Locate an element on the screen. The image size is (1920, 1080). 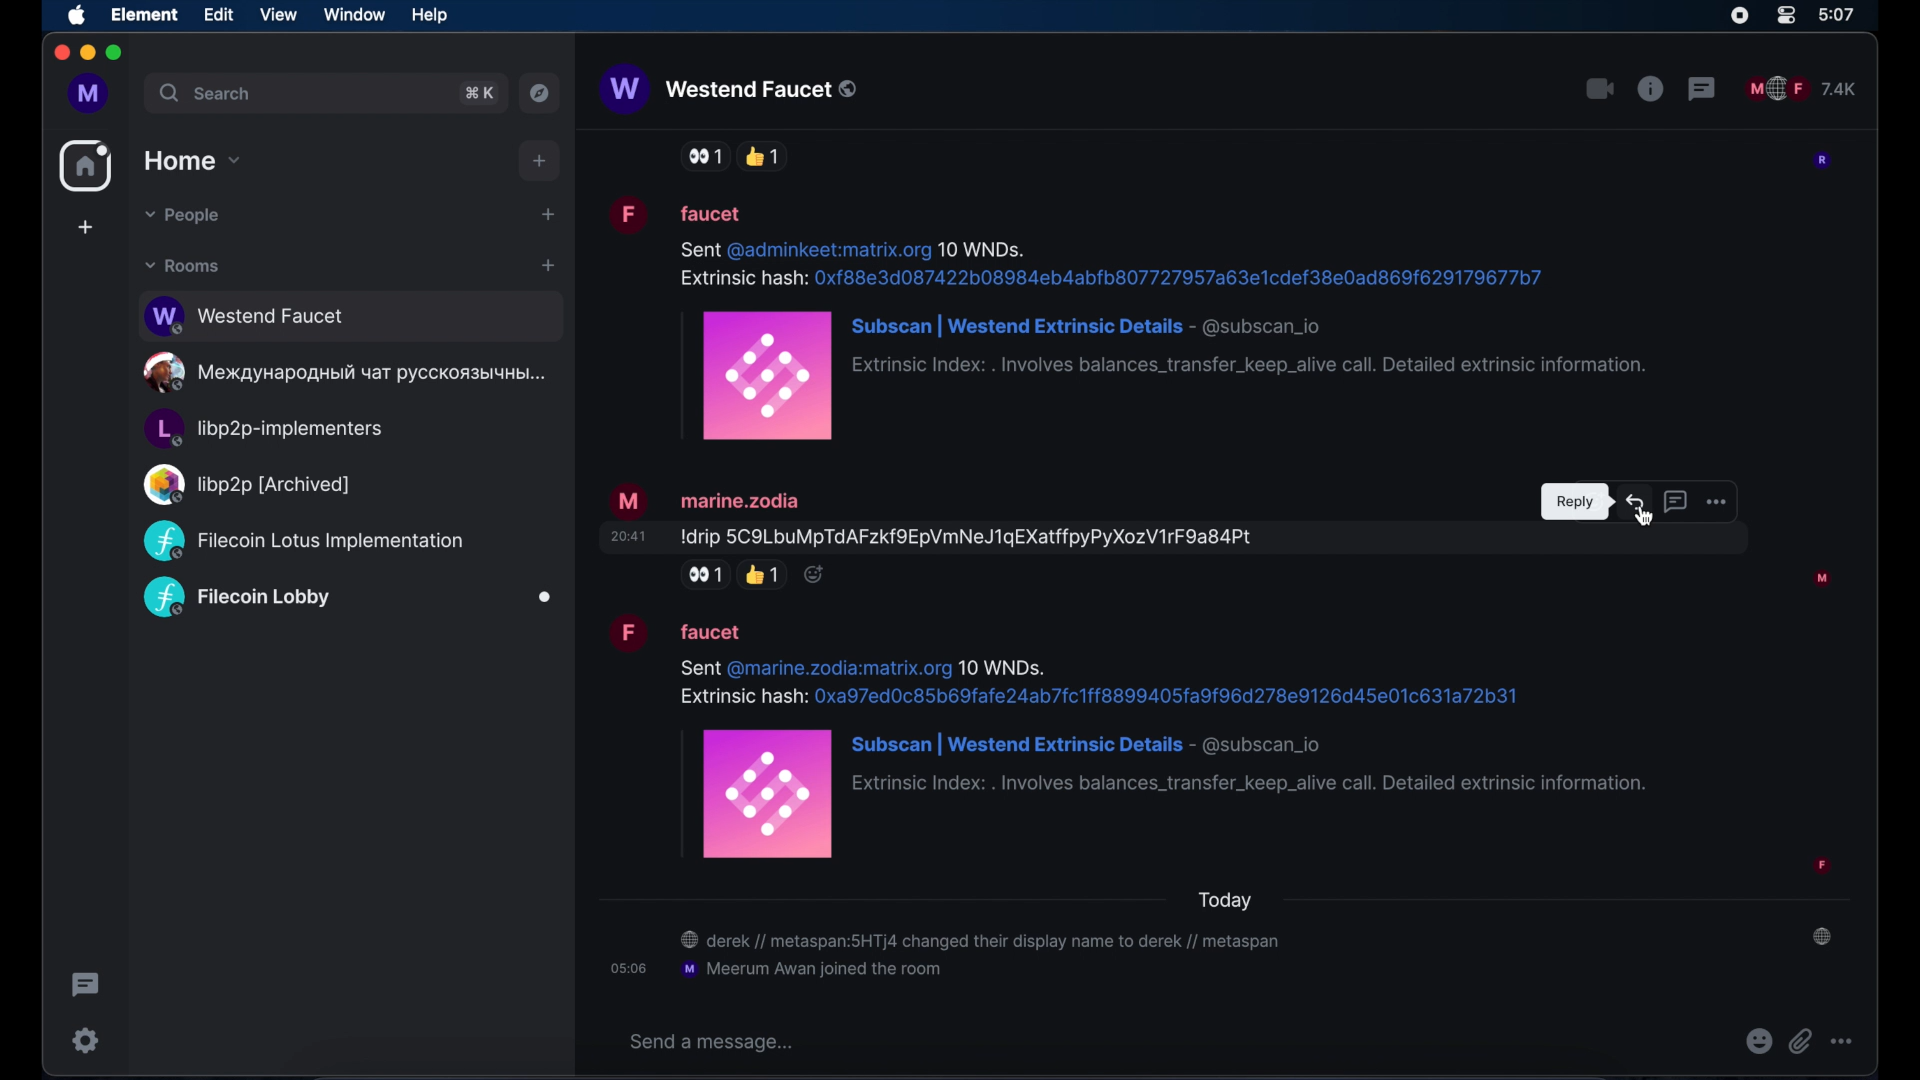
edit is located at coordinates (217, 14).